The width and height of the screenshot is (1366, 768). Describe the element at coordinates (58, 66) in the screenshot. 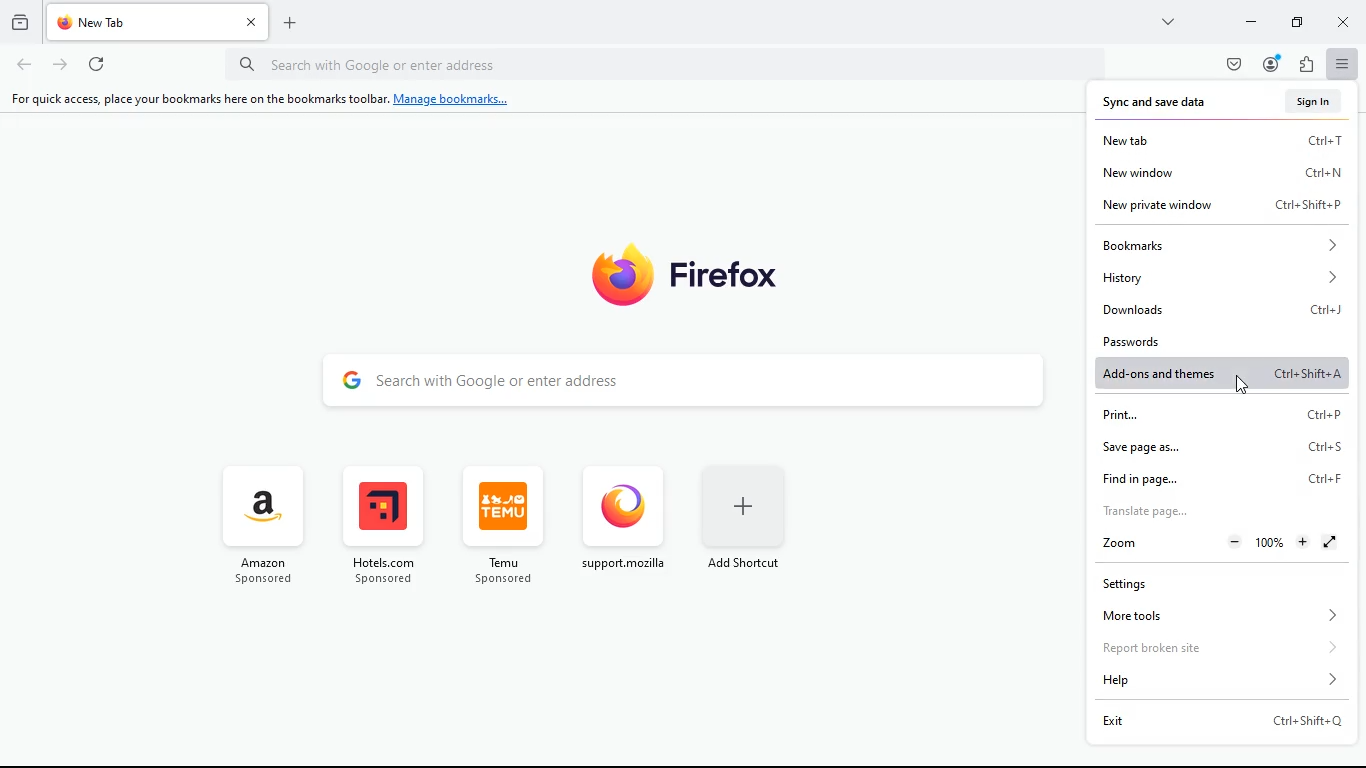

I see `forward` at that location.